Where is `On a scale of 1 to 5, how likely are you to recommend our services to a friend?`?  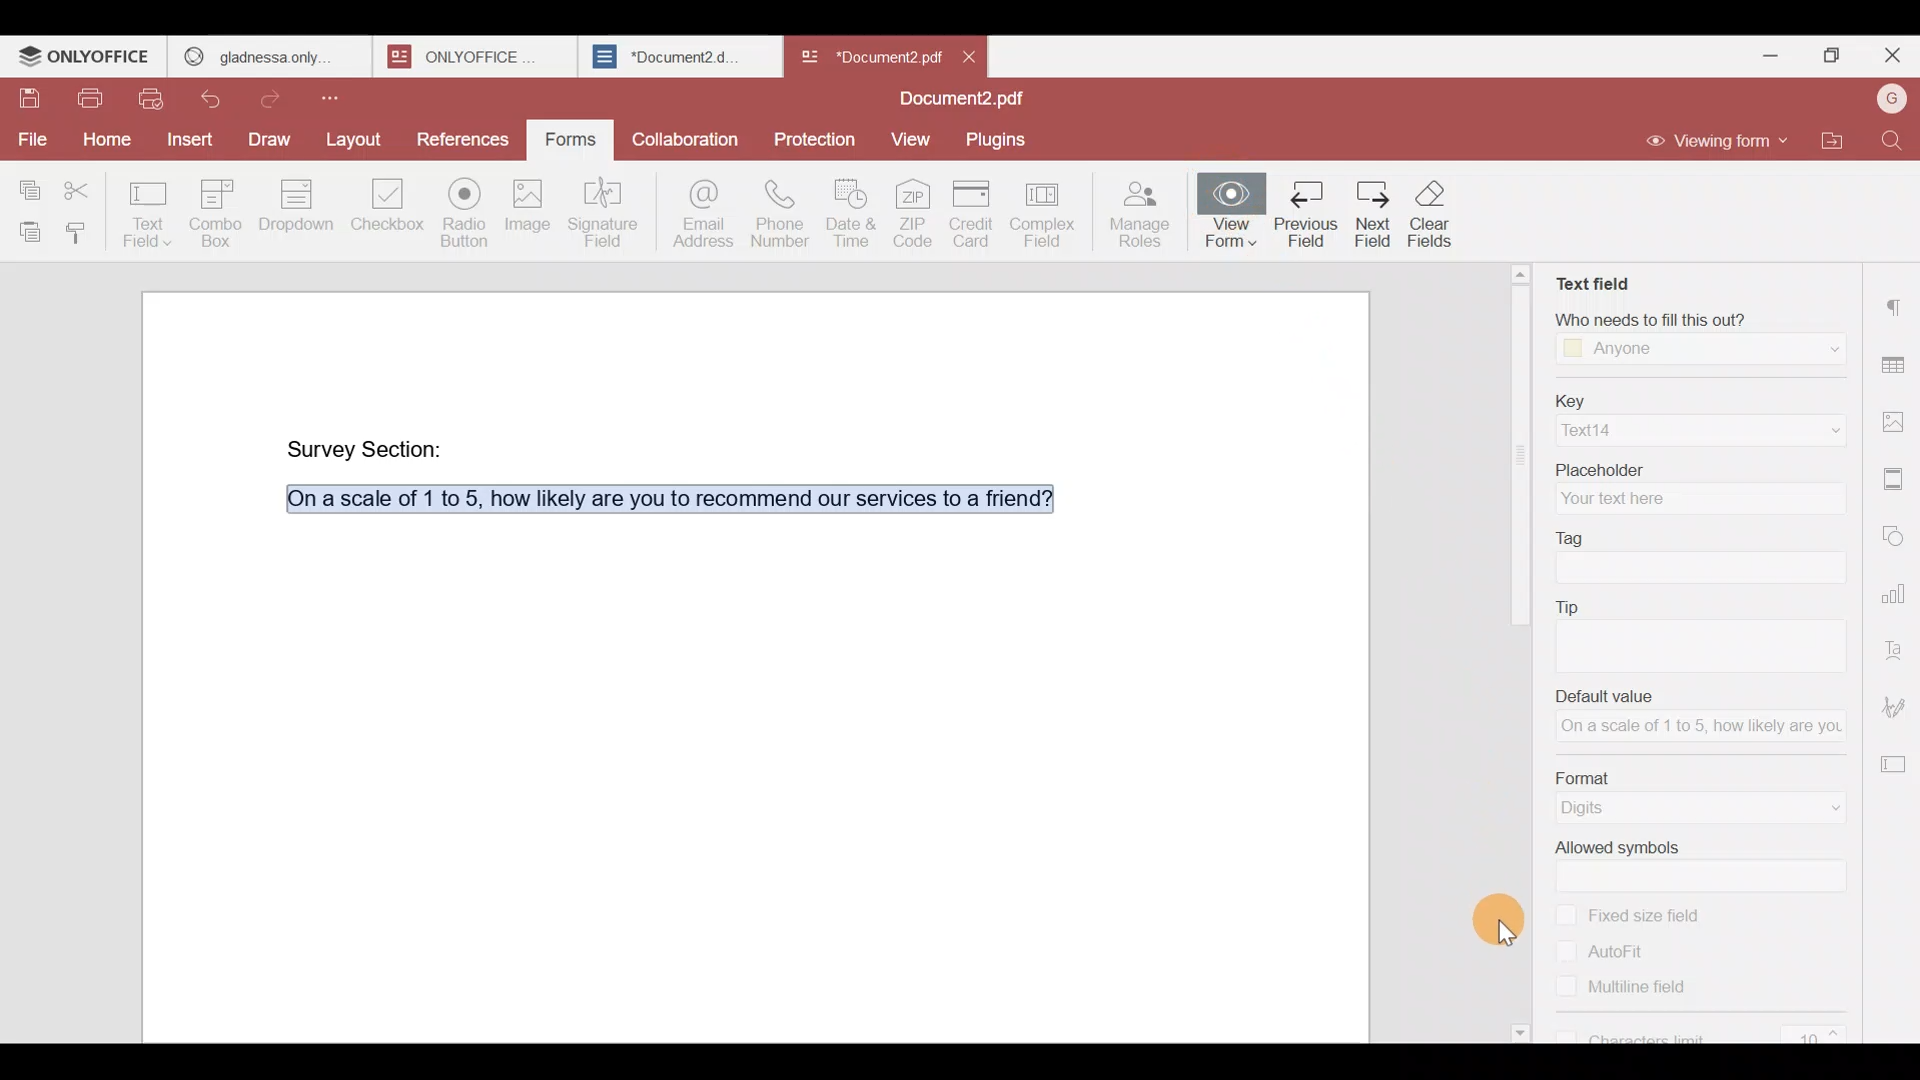 On a scale of 1 to 5, how likely are you to recommend our services to a friend? is located at coordinates (658, 499).